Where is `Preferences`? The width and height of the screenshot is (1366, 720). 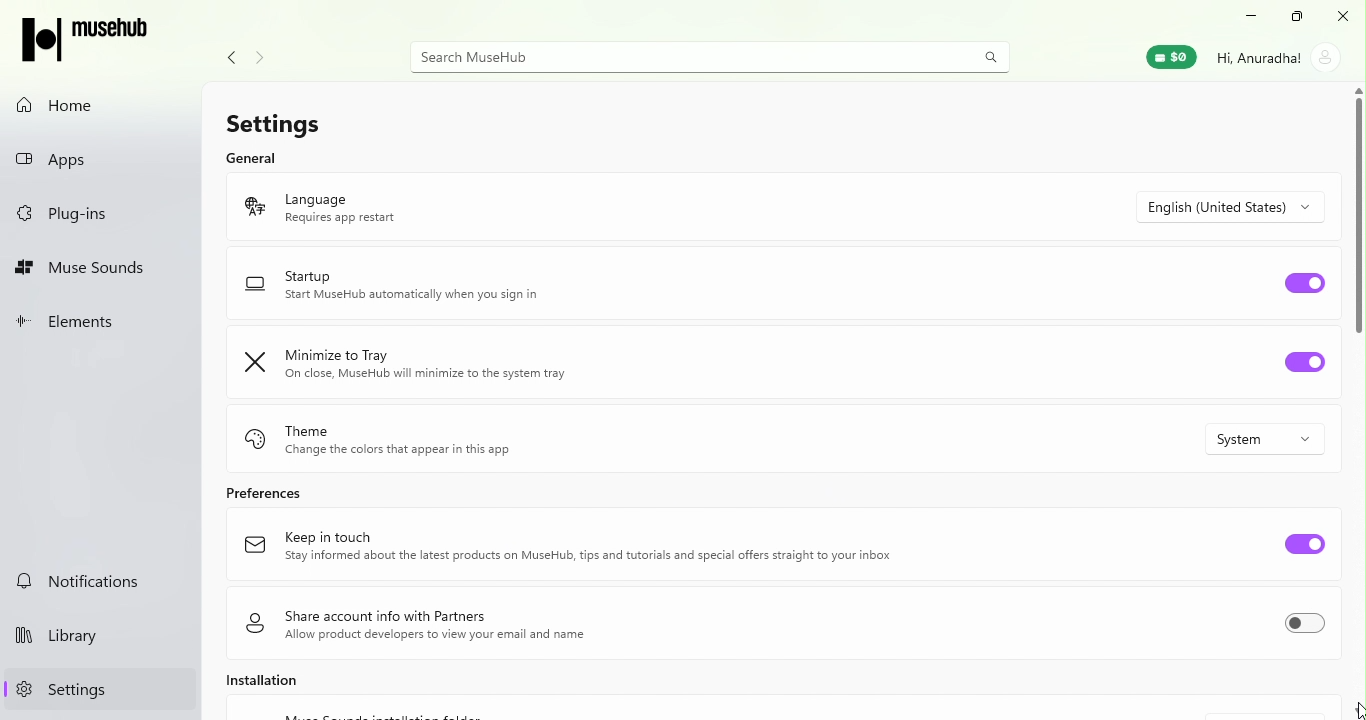 Preferences is located at coordinates (272, 497).